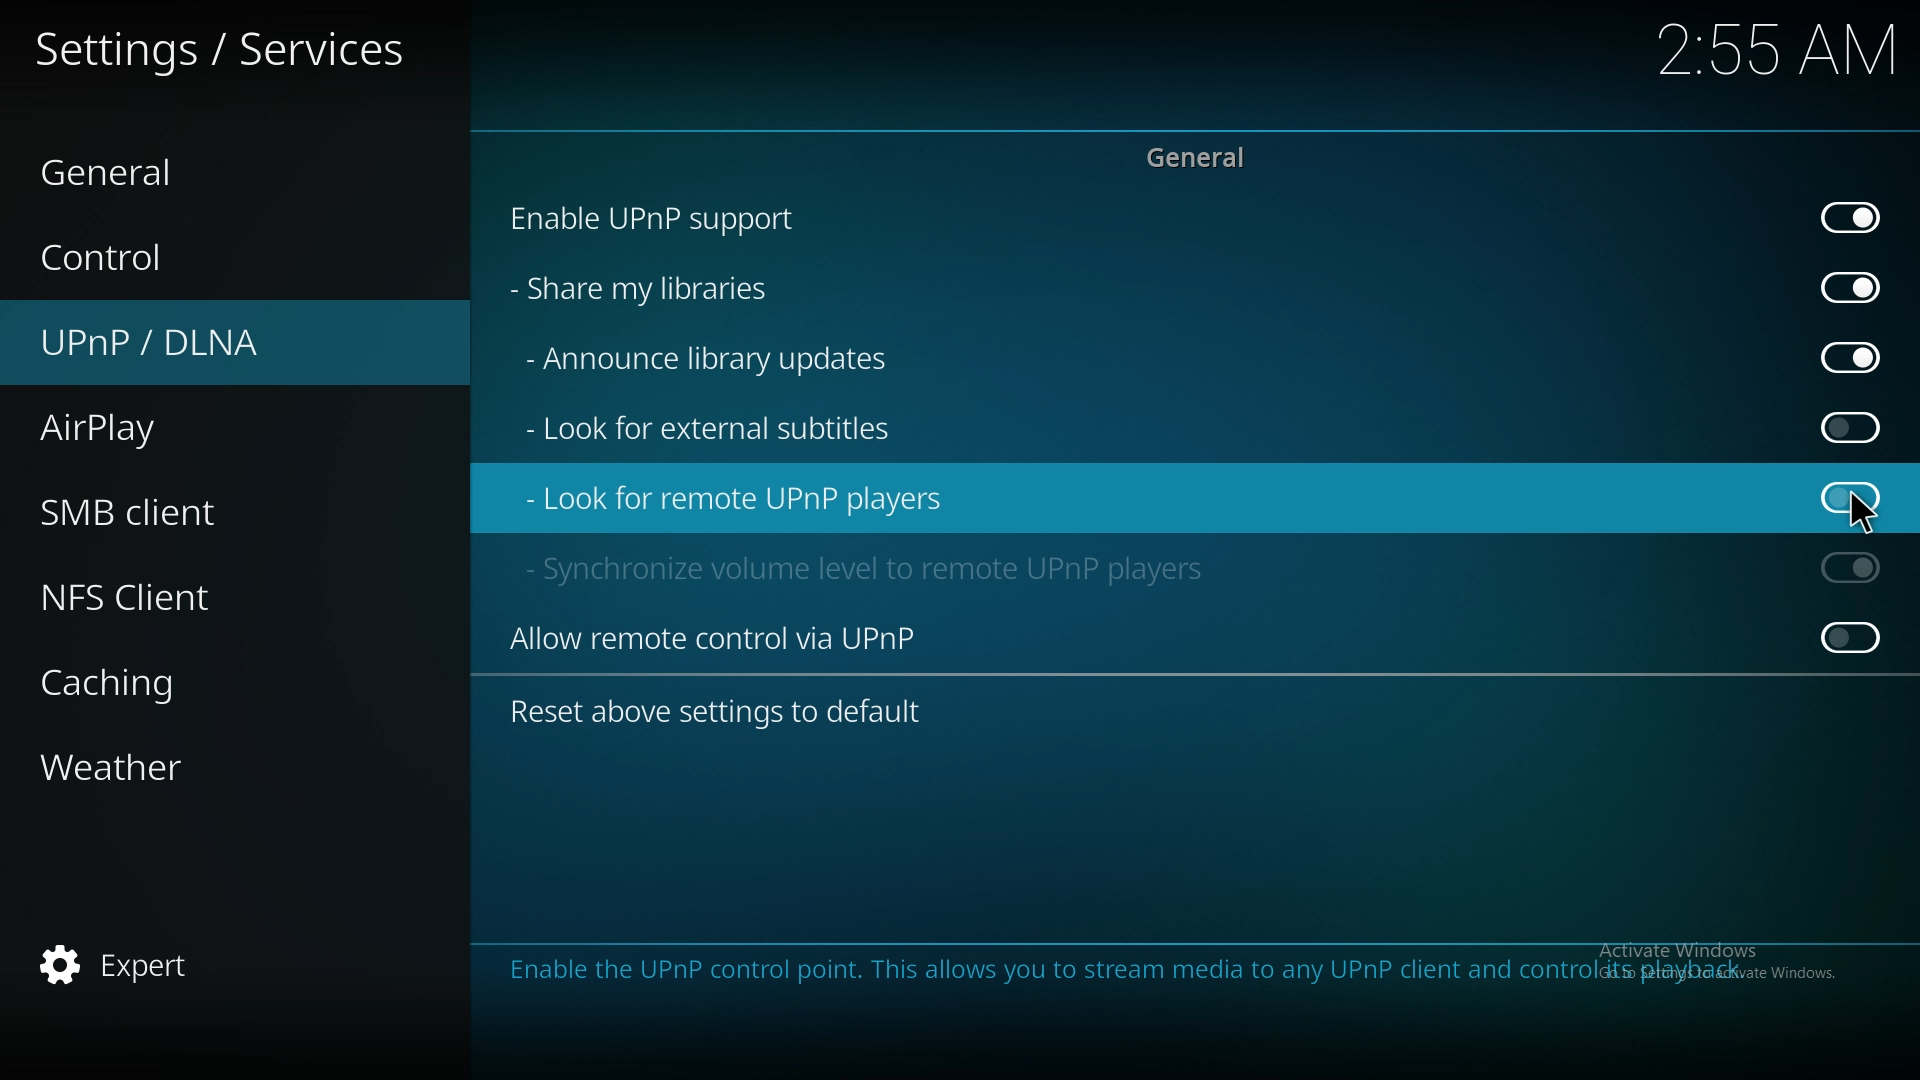 This screenshot has height=1080, width=1920. What do you see at coordinates (889, 567) in the screenshot?
I see `sync volume level to remote upnp` at bounding box center [889, 567].